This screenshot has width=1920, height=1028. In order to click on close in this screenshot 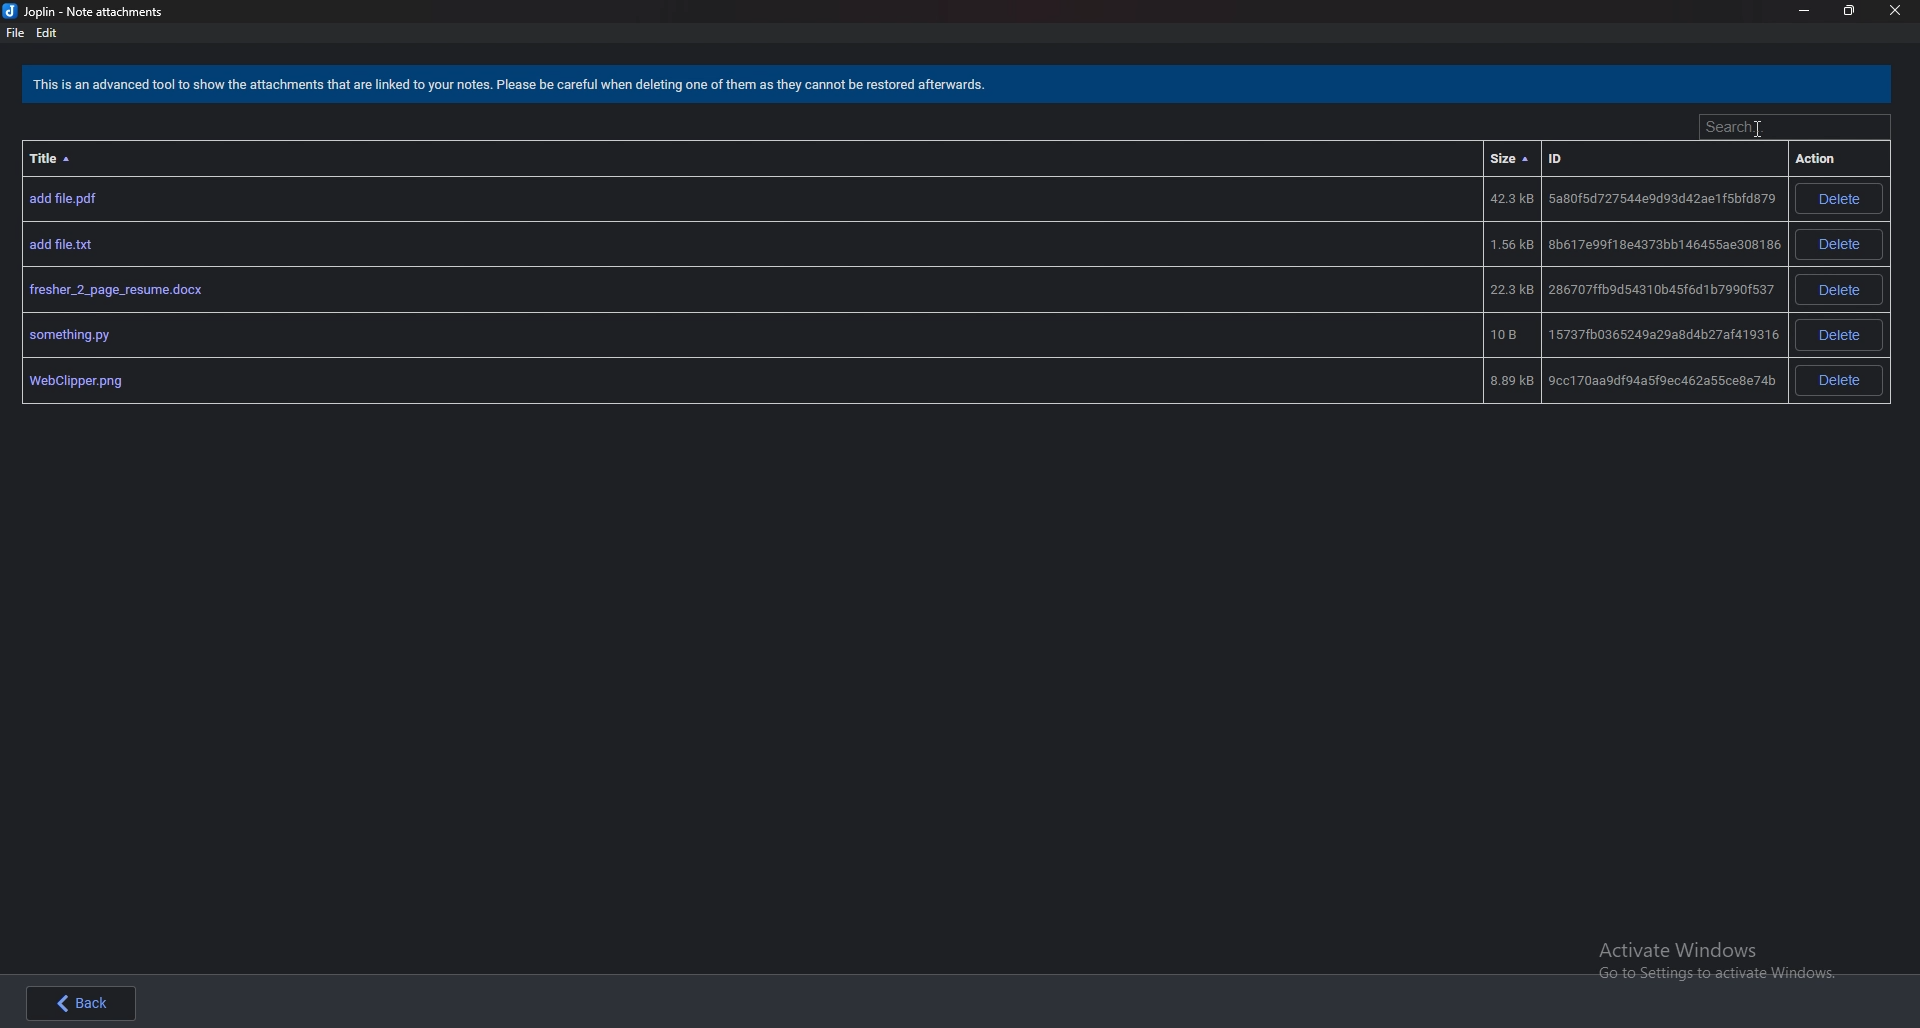, I will do `click(1895, 12)`.